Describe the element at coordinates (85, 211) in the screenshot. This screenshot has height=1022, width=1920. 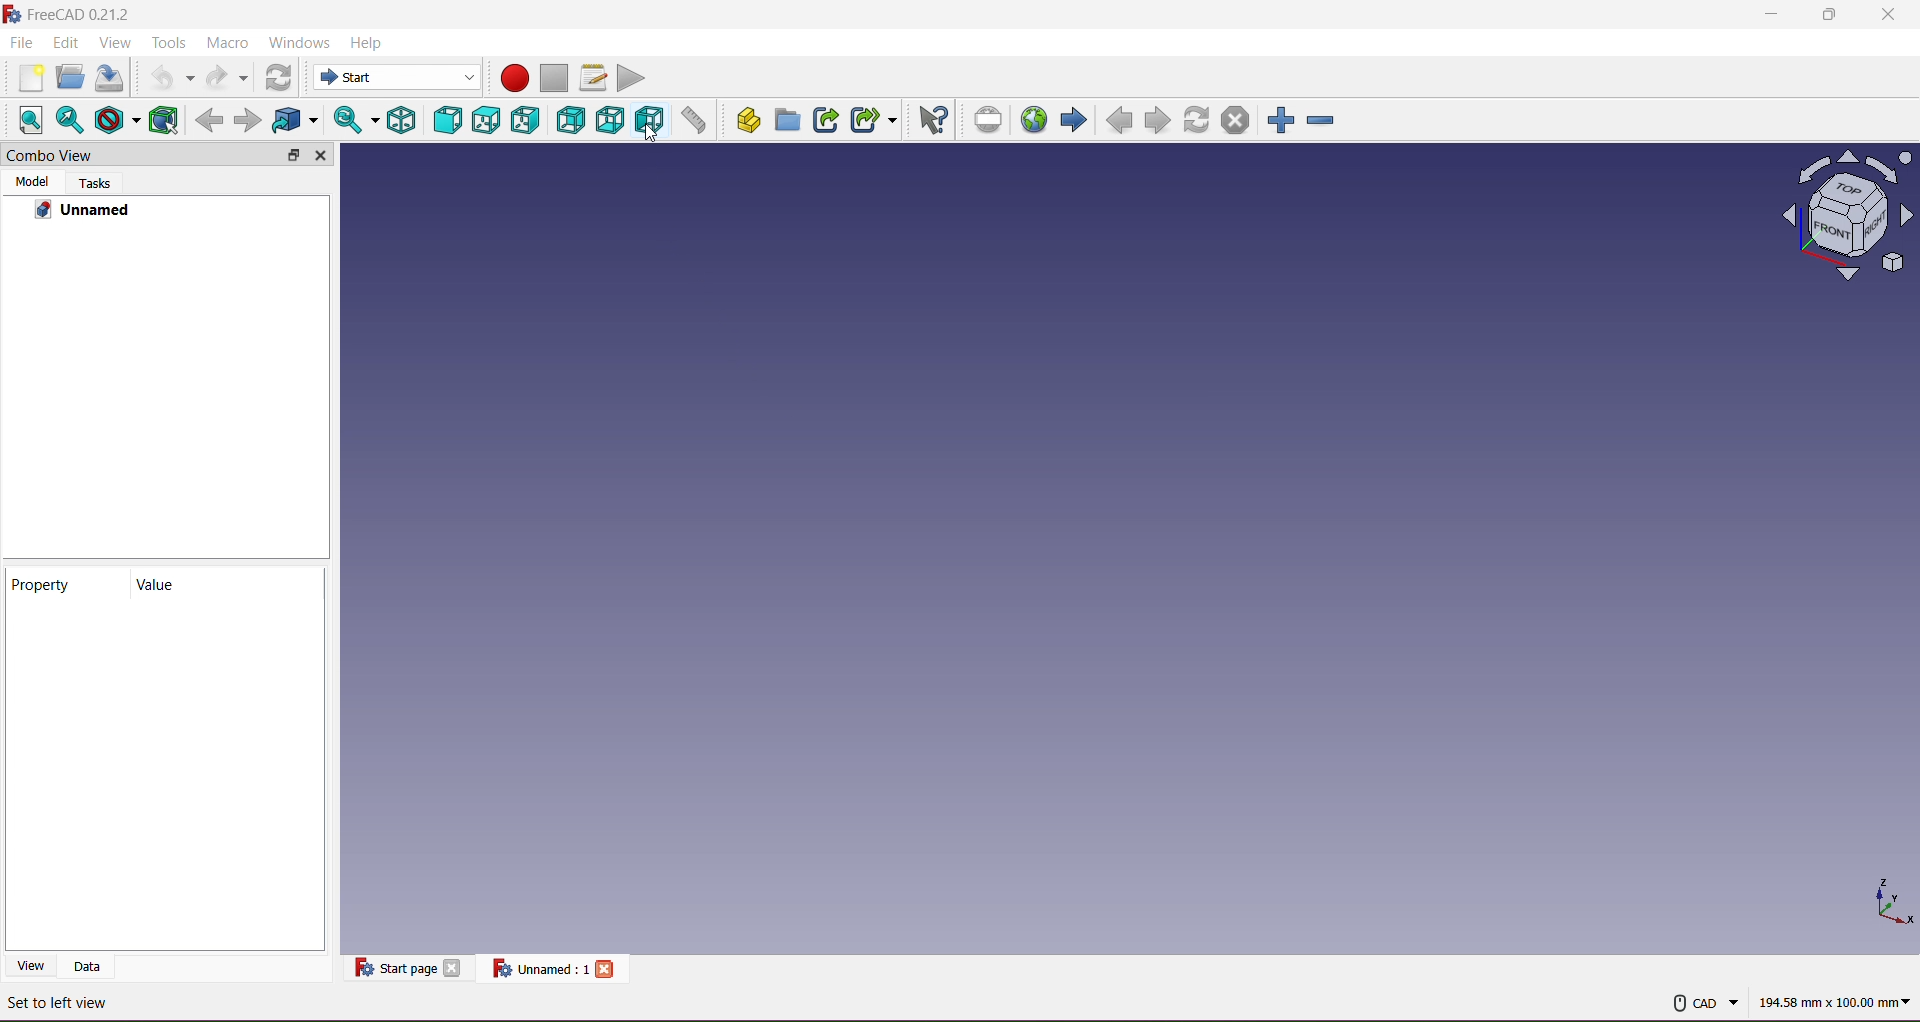
I see `Unnamed` at that location.